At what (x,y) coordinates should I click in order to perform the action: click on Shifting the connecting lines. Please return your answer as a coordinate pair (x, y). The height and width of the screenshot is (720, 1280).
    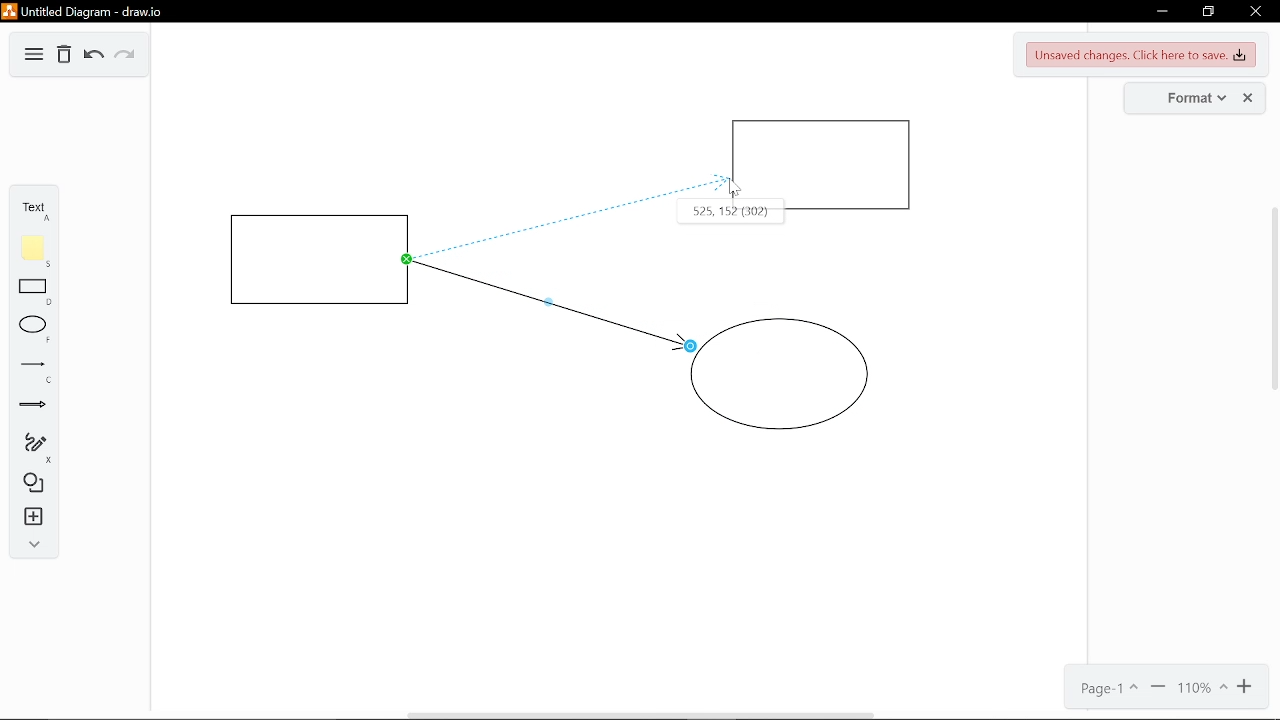
    Looking at the image, I should click on (573, 205).